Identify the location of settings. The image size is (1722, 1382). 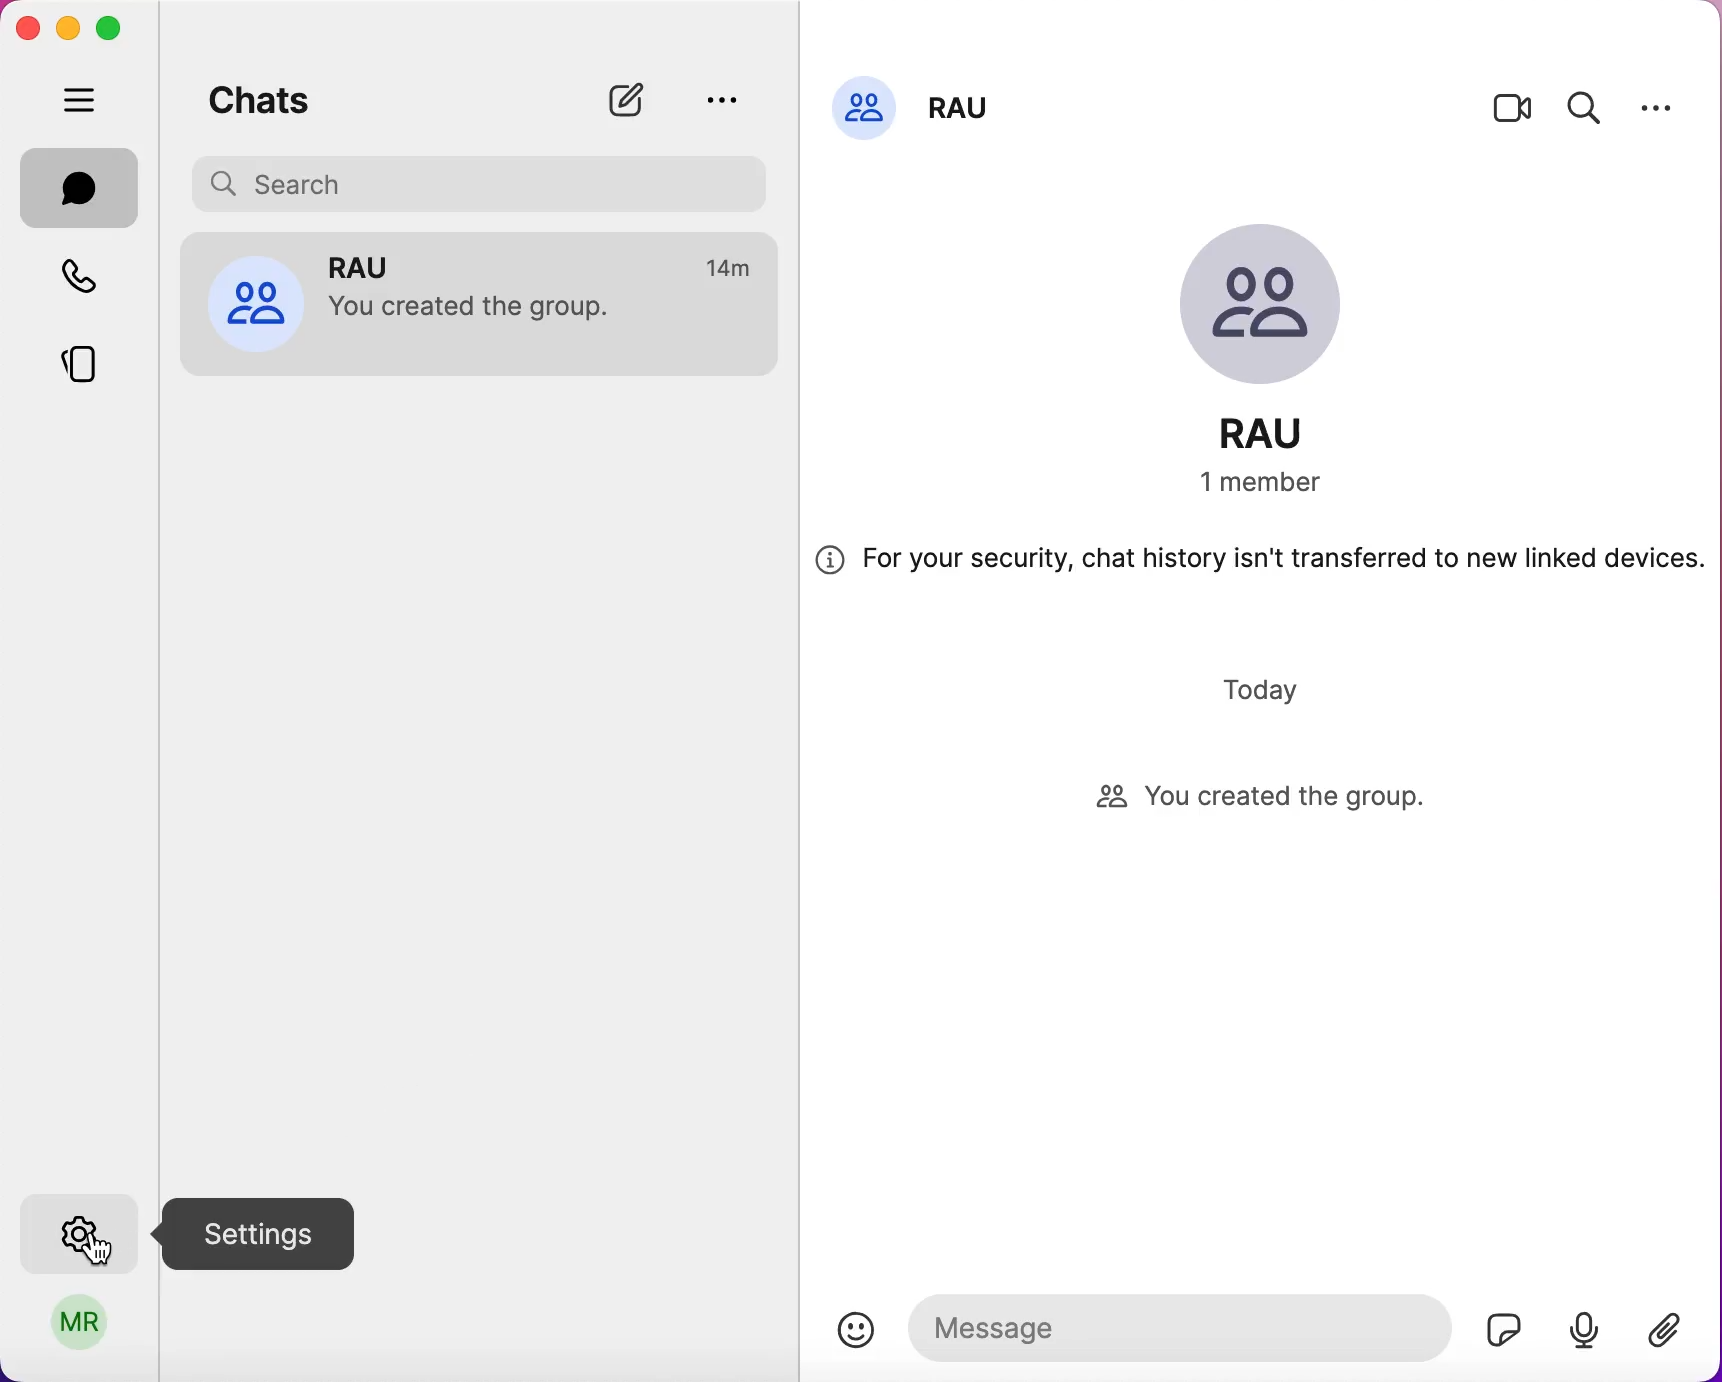
(75, 1230).